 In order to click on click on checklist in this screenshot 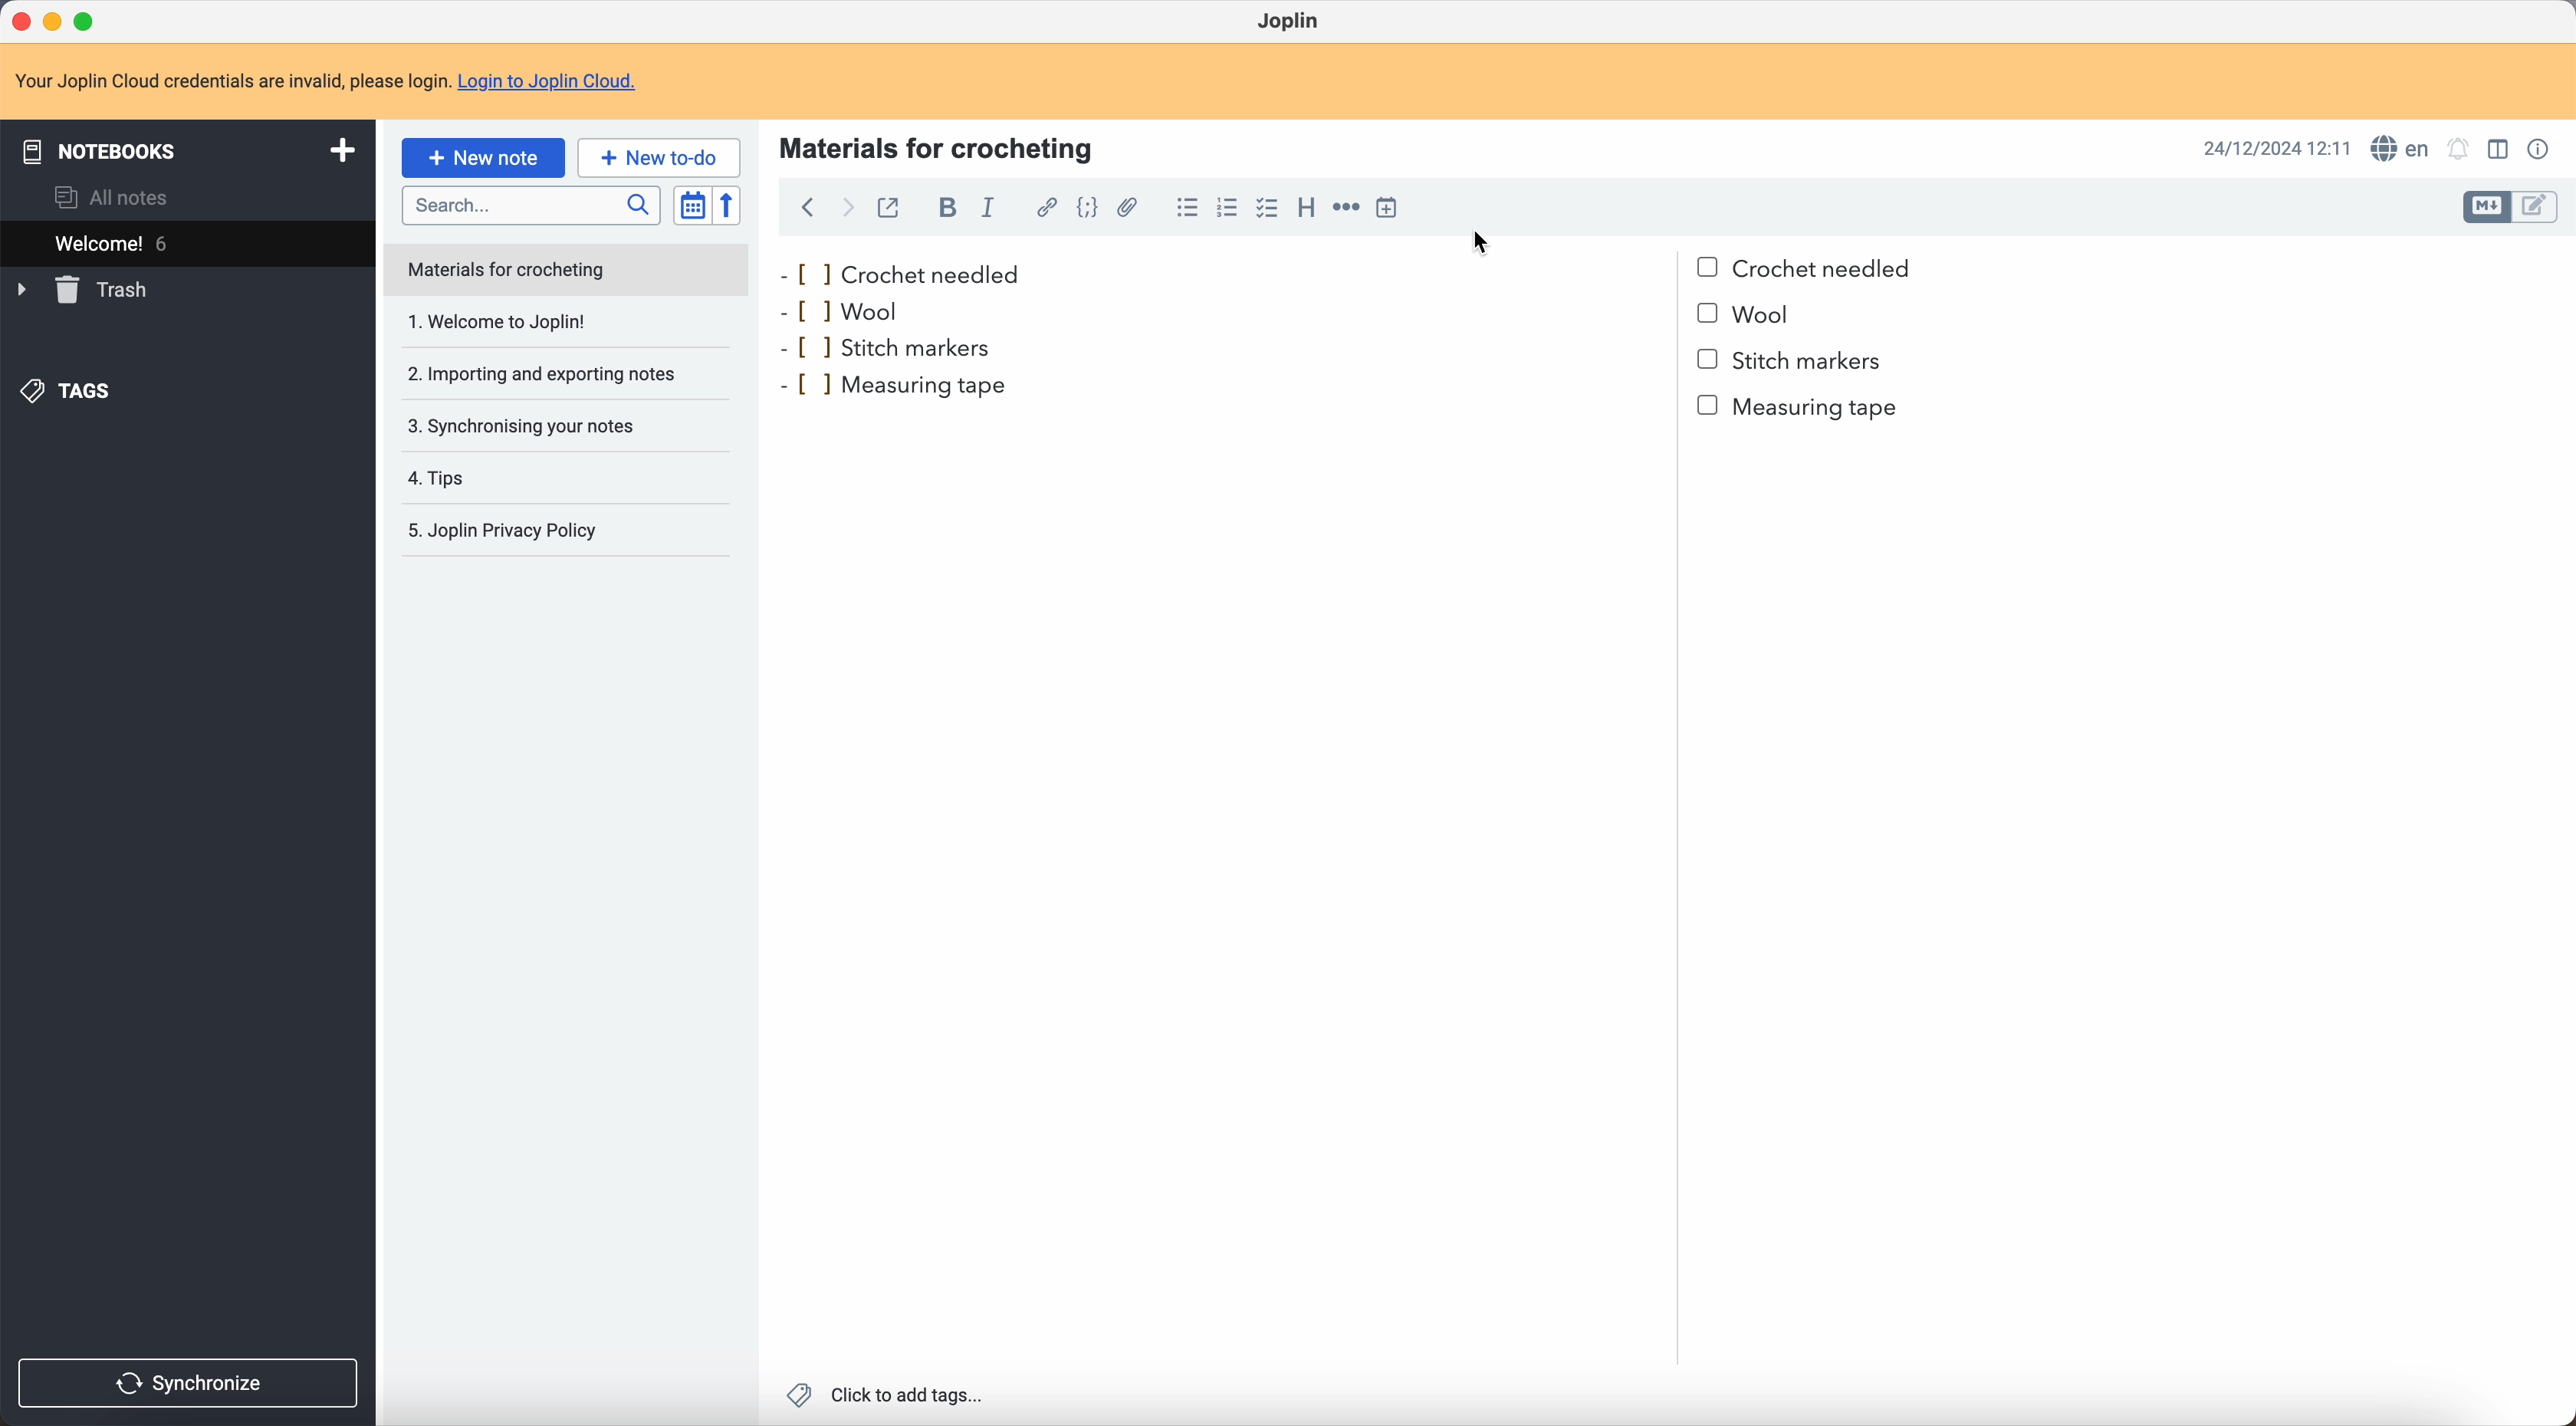, I will do `click(1262, 208)`.